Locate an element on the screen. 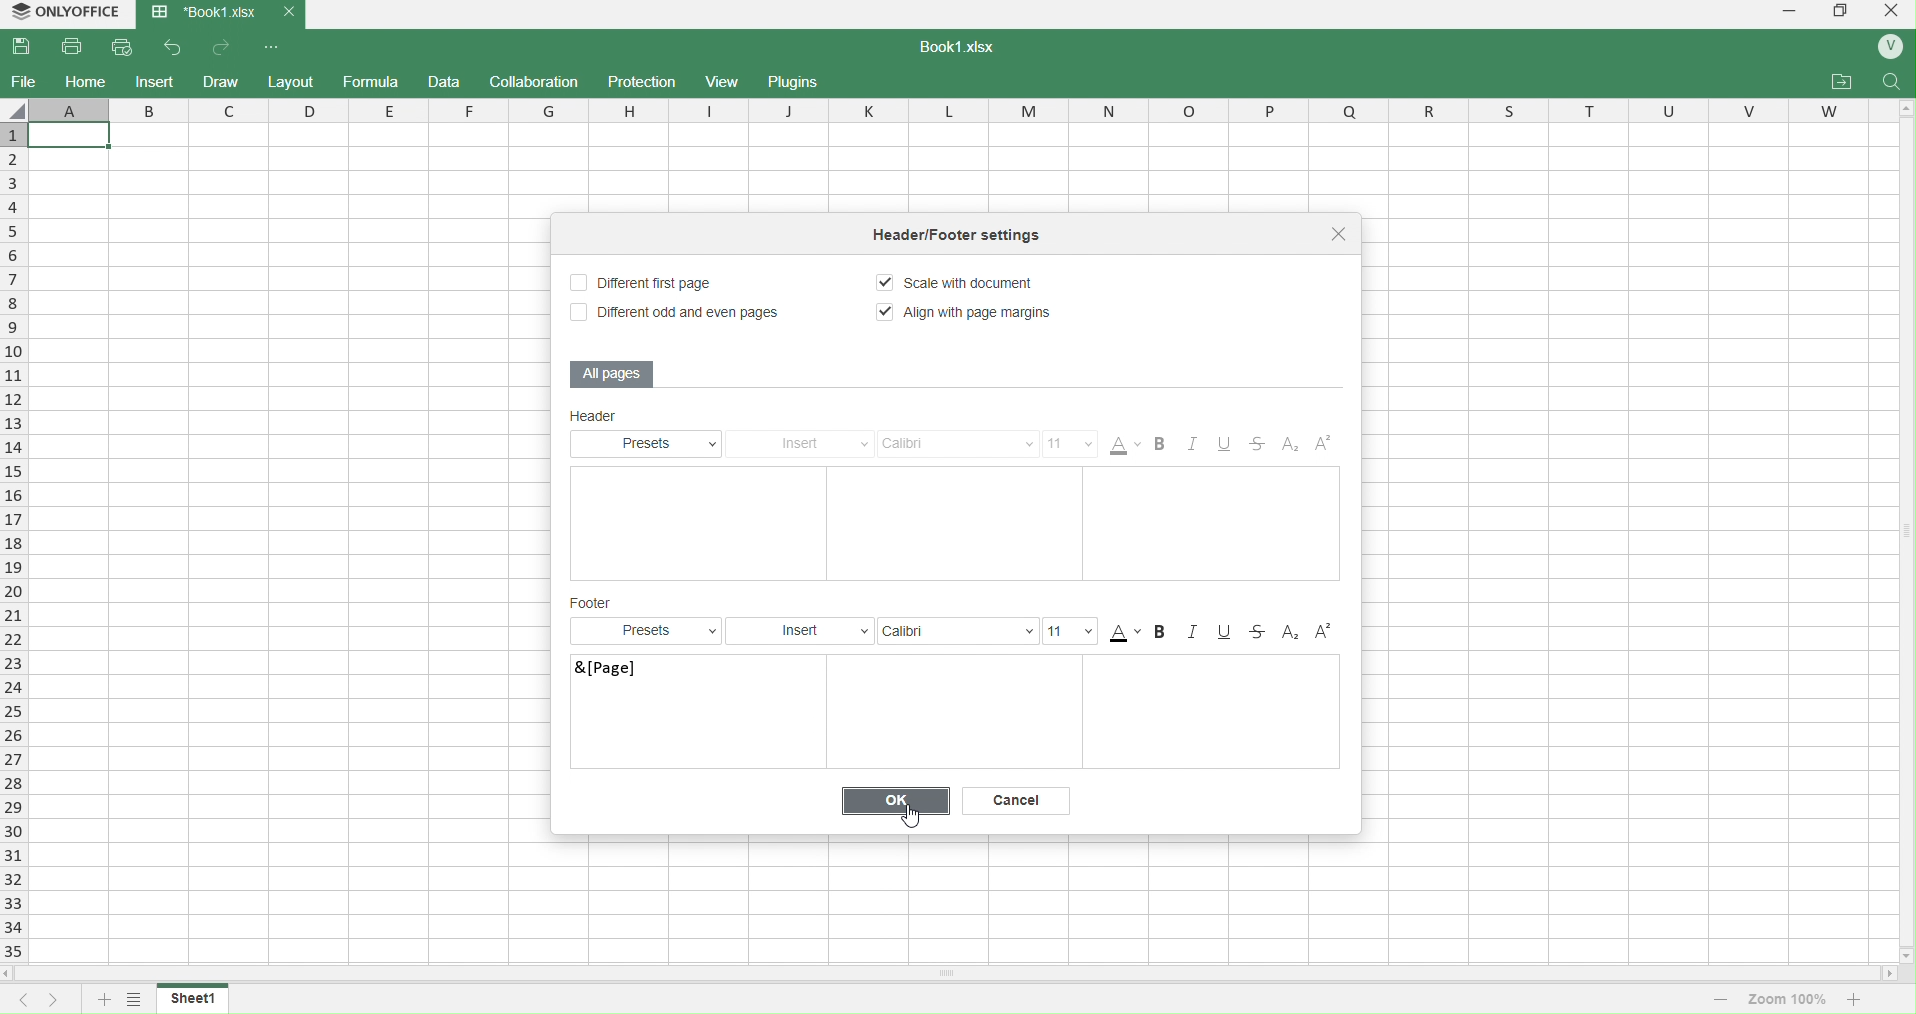 This screenshot has height=1014, width=1916. Italic is located at coordinates (1197, 632).